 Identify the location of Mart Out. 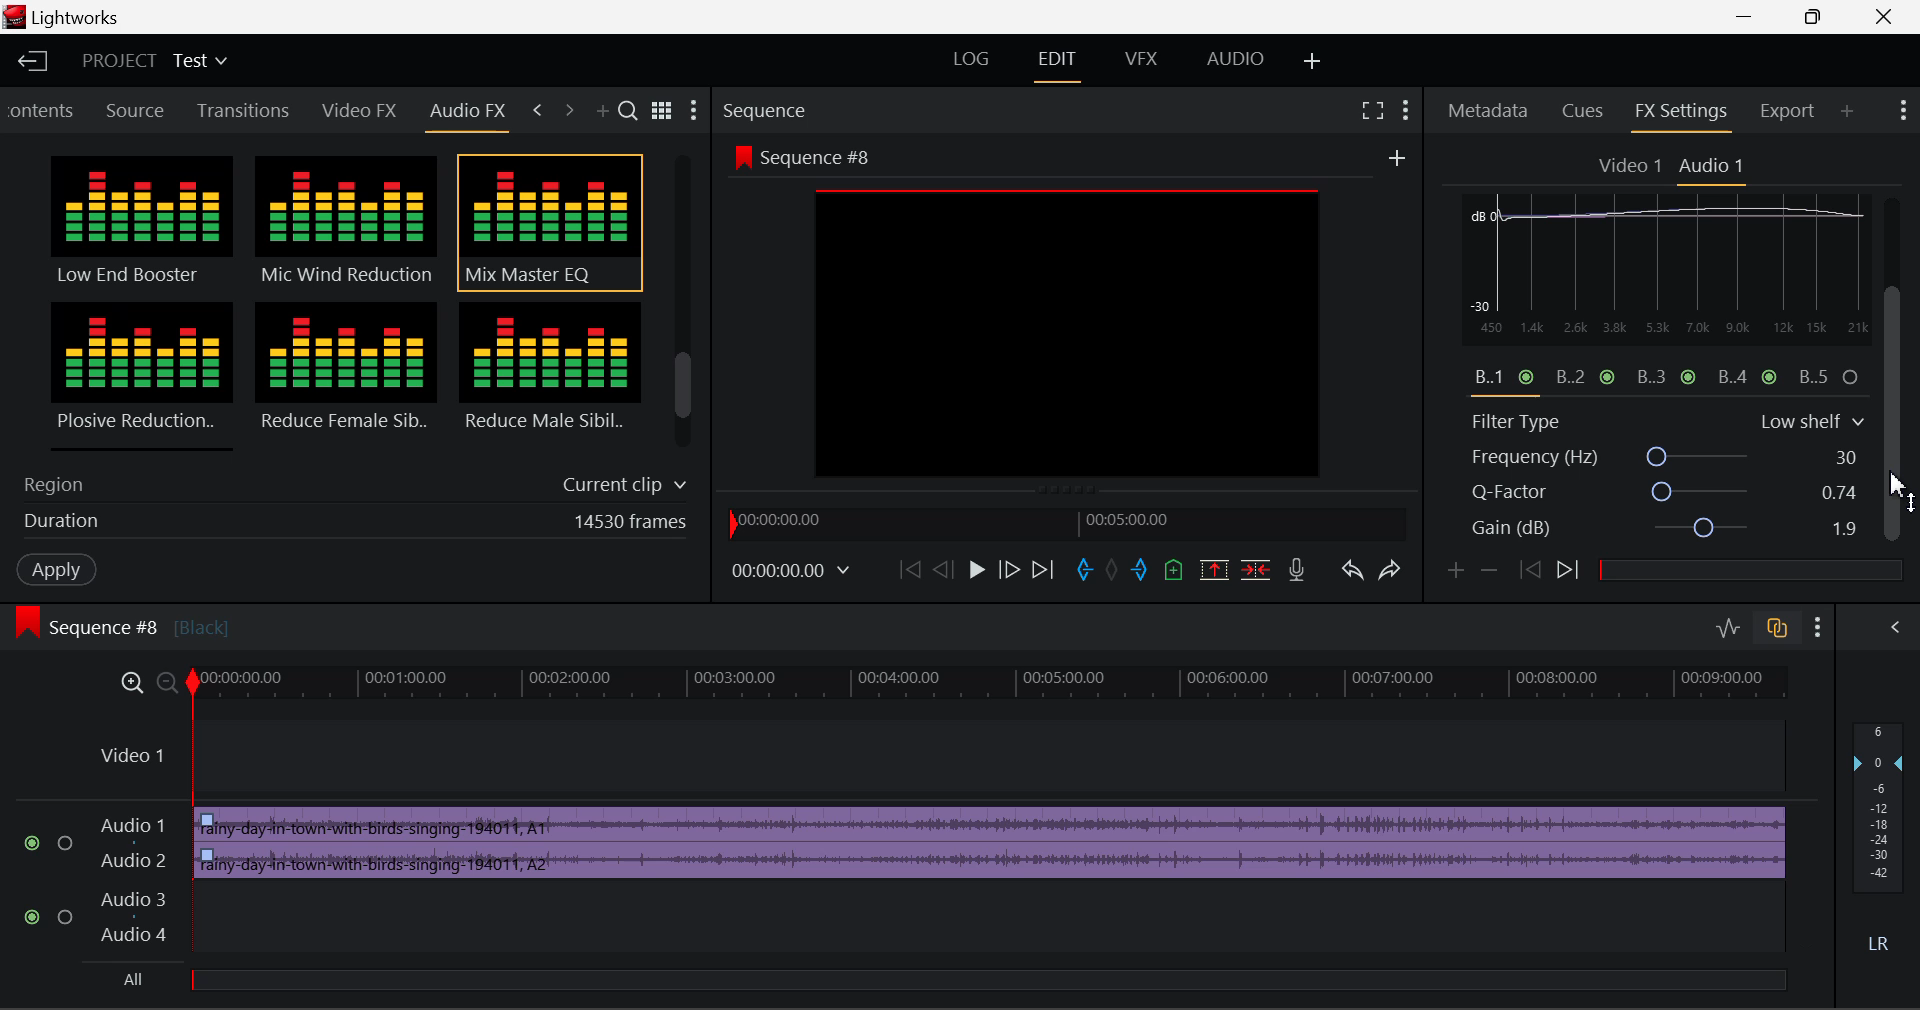
(1142, 570).